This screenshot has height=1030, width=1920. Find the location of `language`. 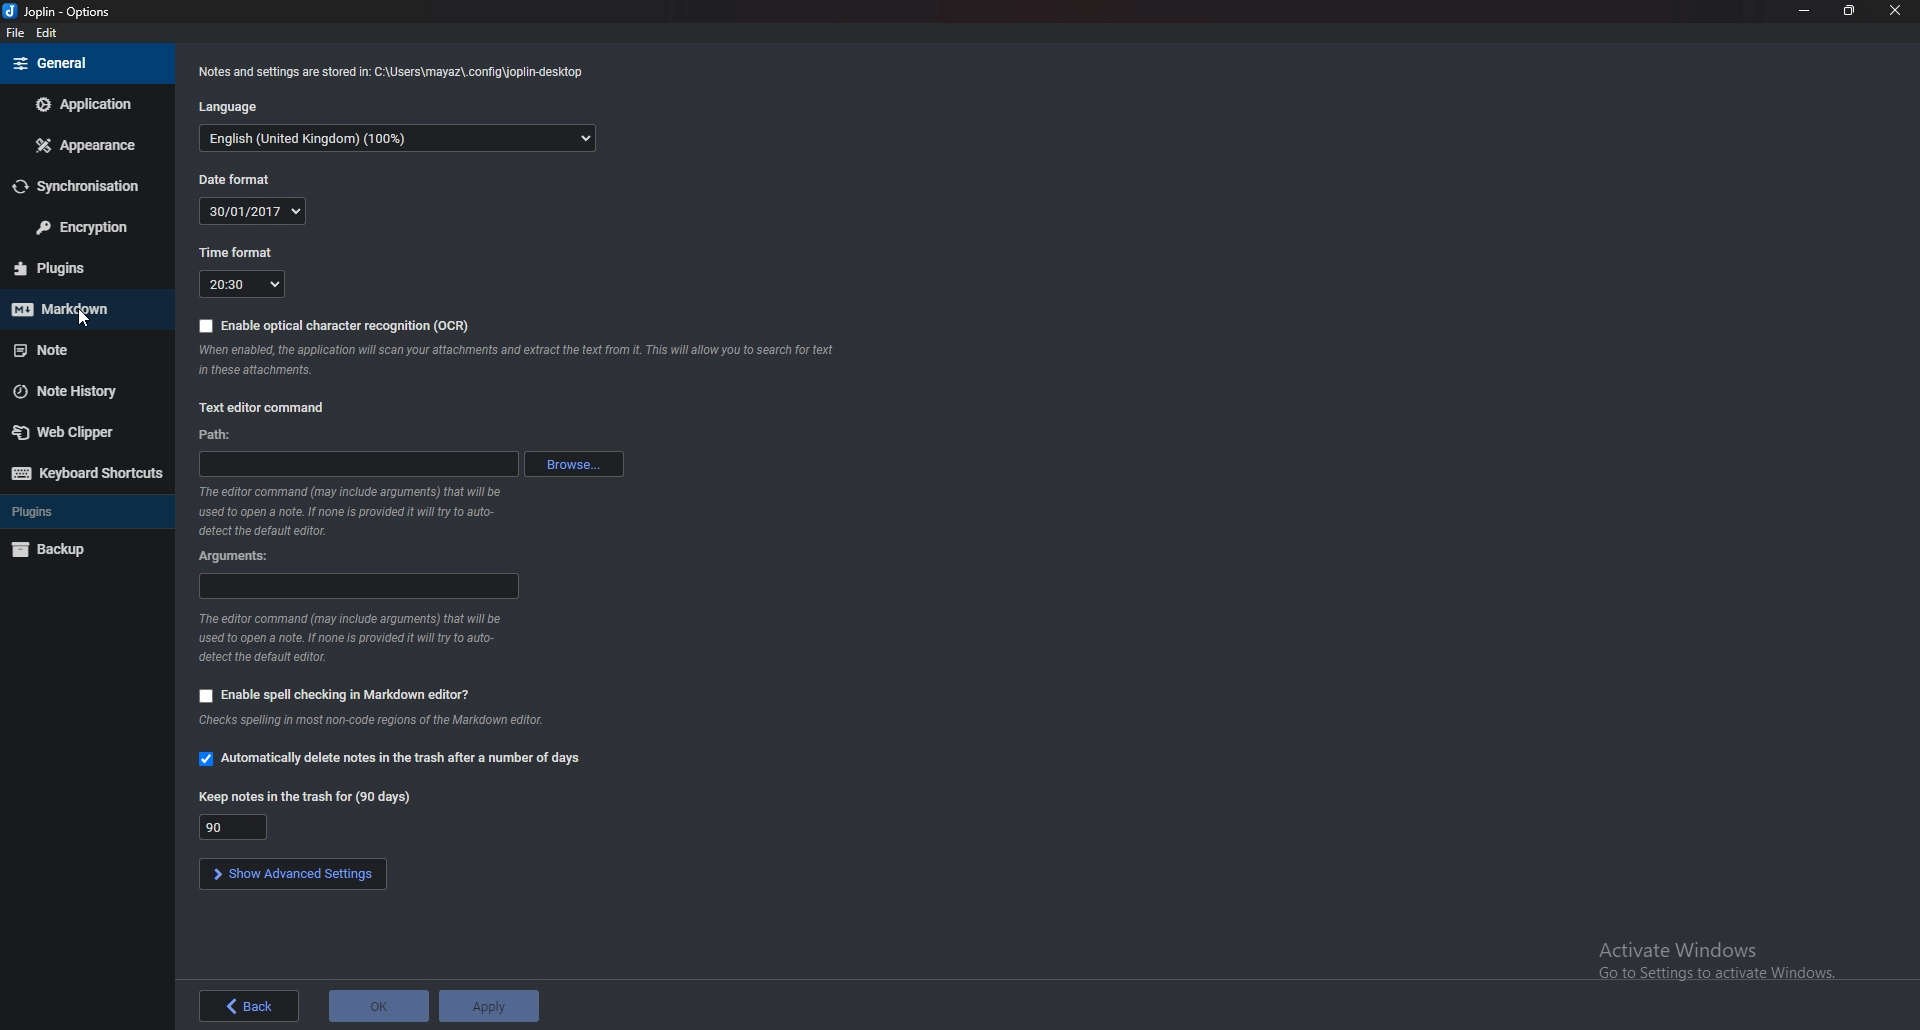

language is located at coordinates (400, 139).